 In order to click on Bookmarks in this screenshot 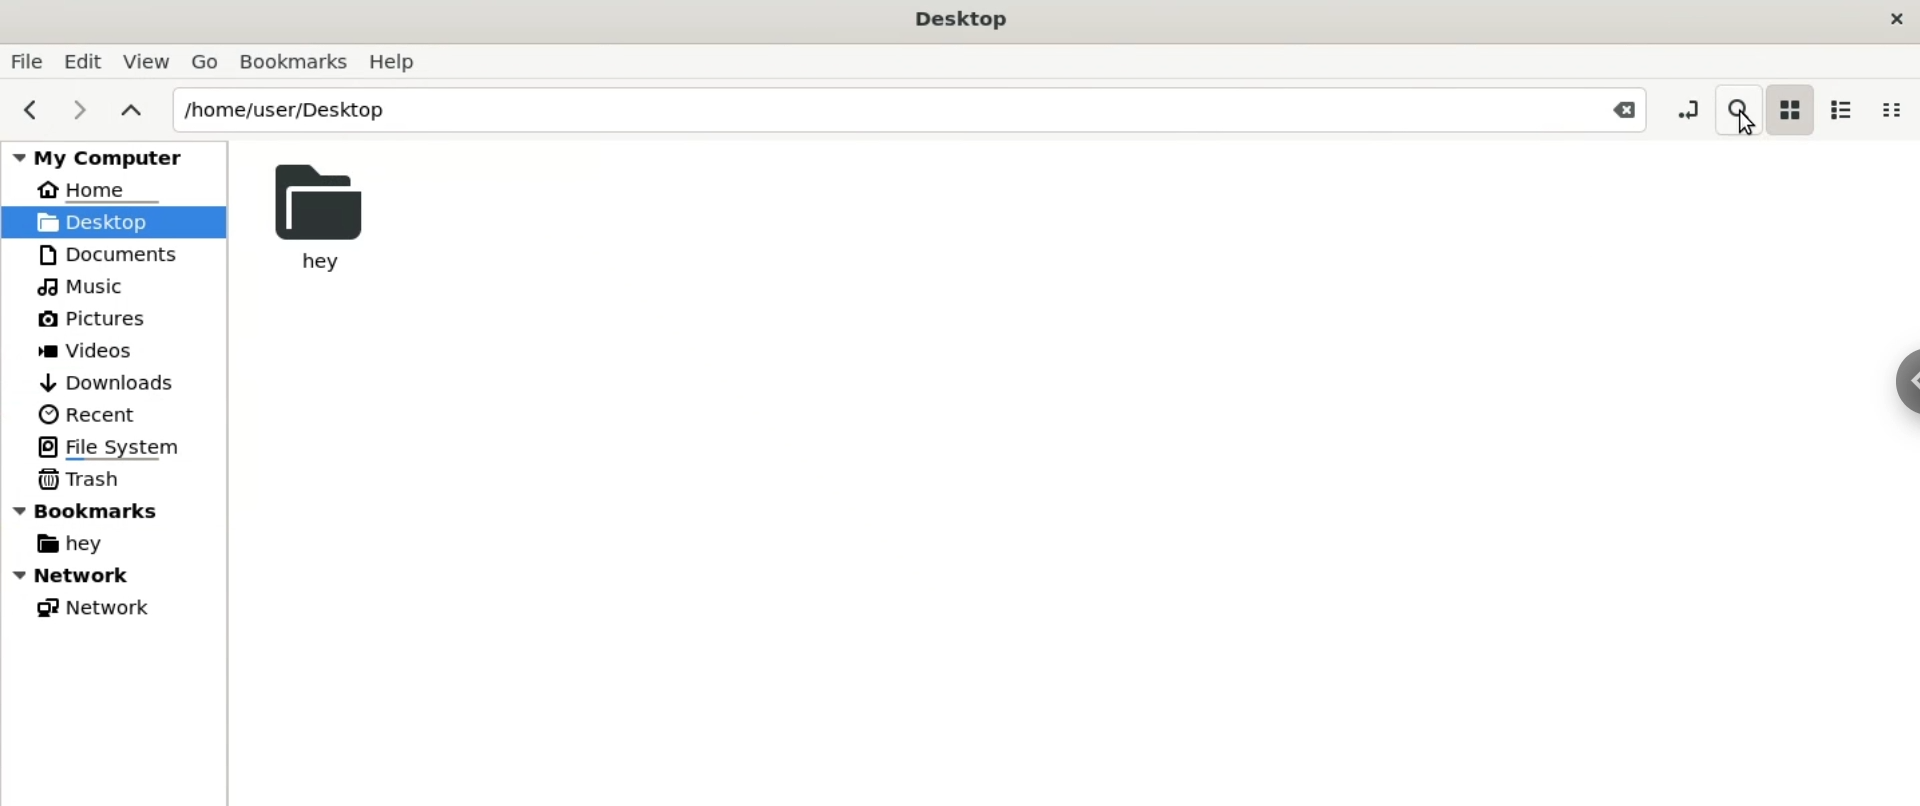, I will do `click(93, 509)`.